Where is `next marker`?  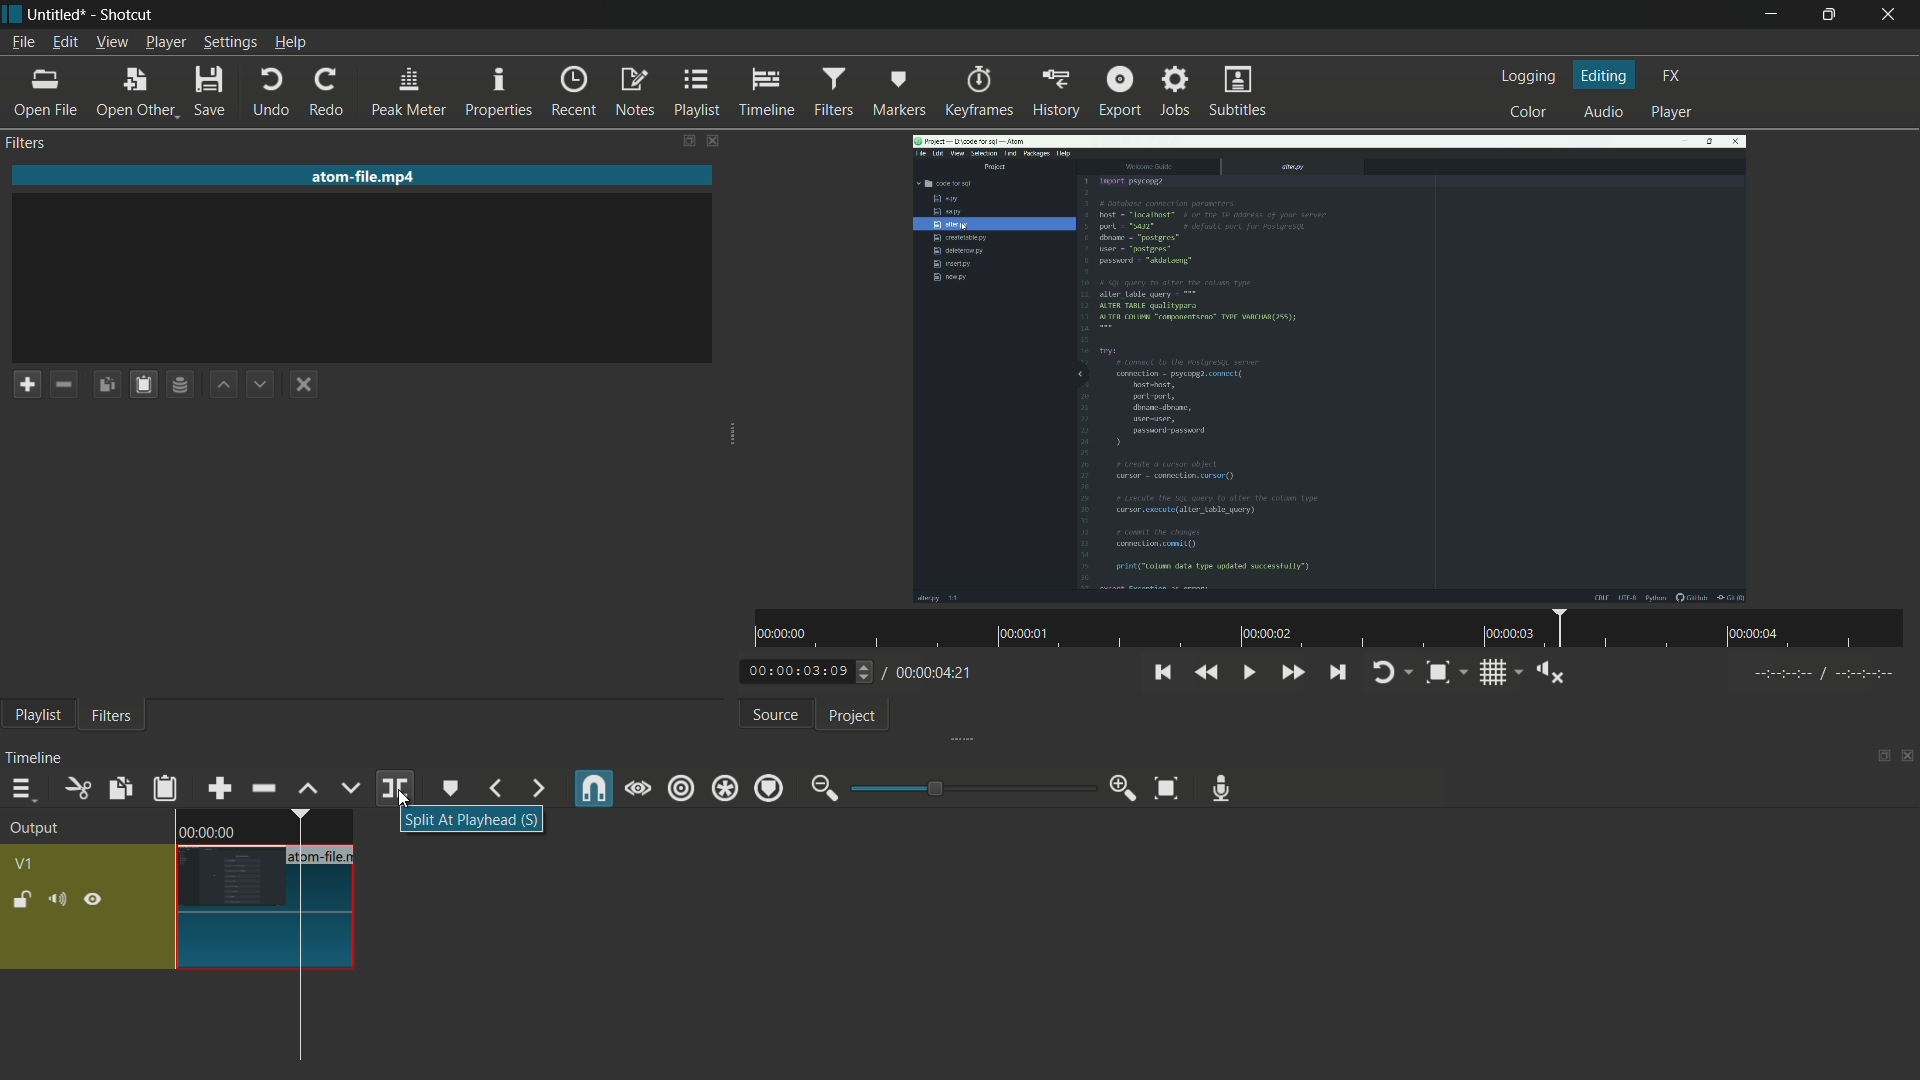 next marker is located at coordinates (536, 789).